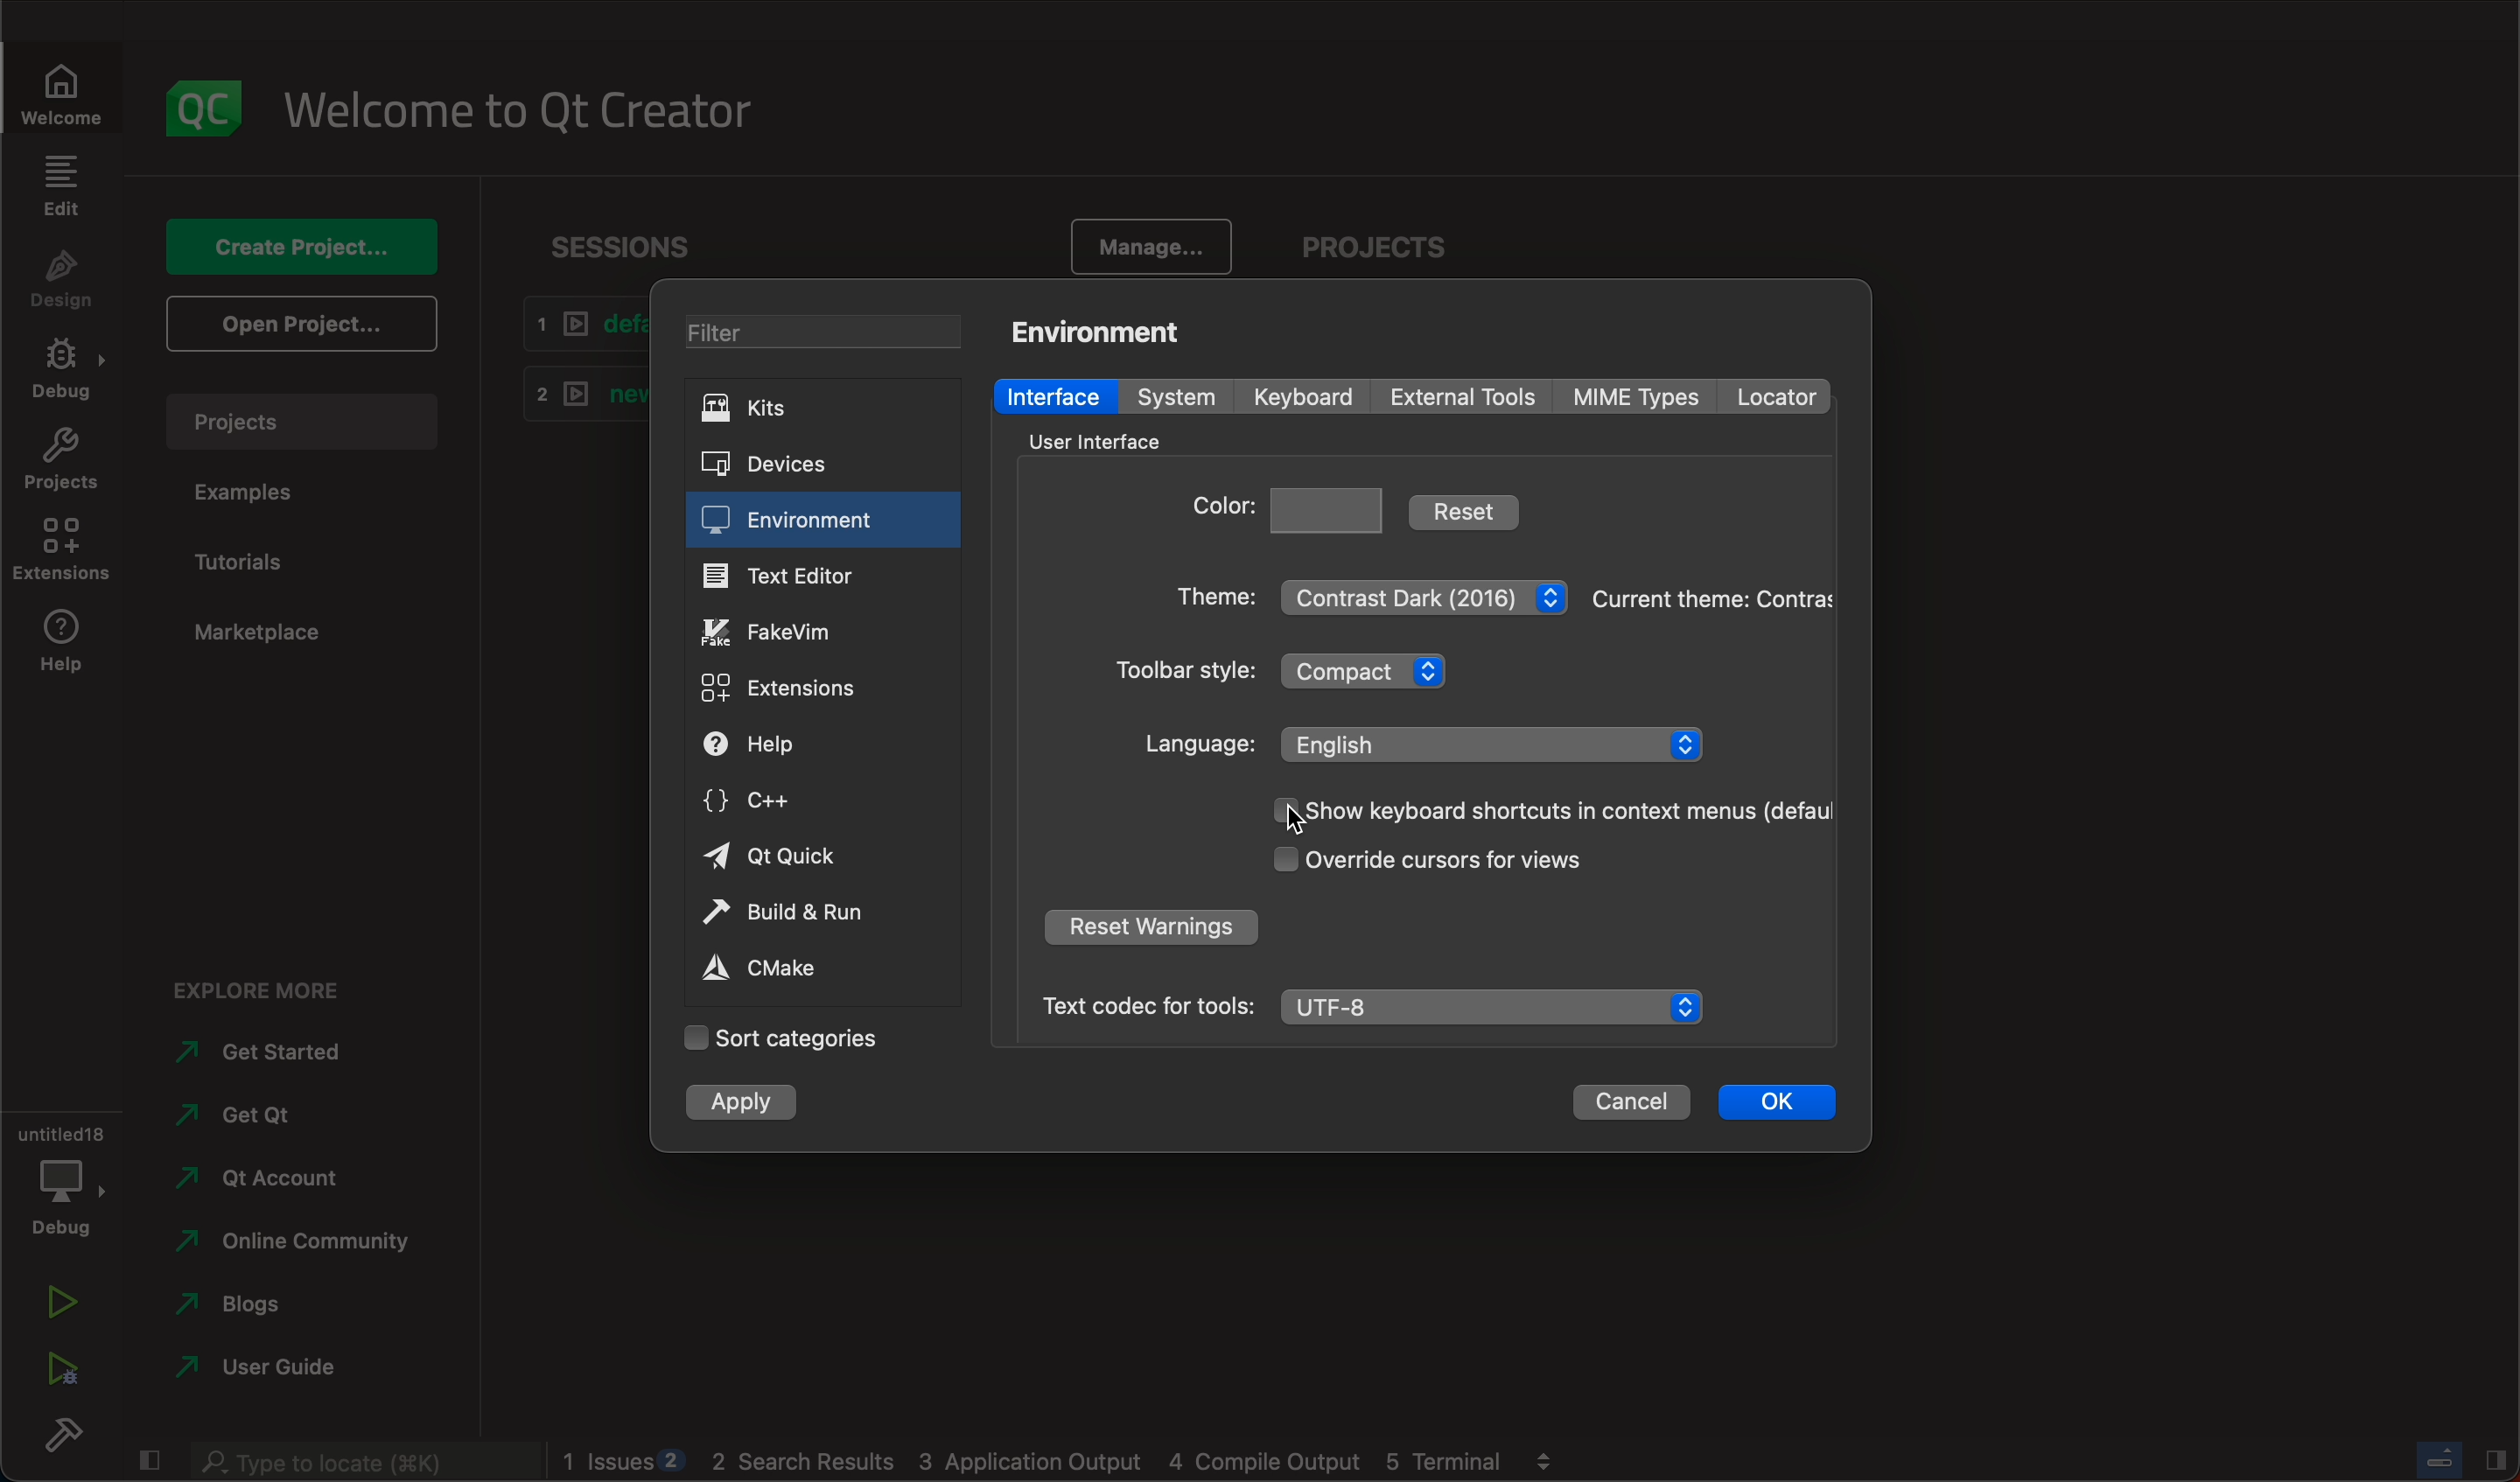  I want to click on , so click(356, 1462).